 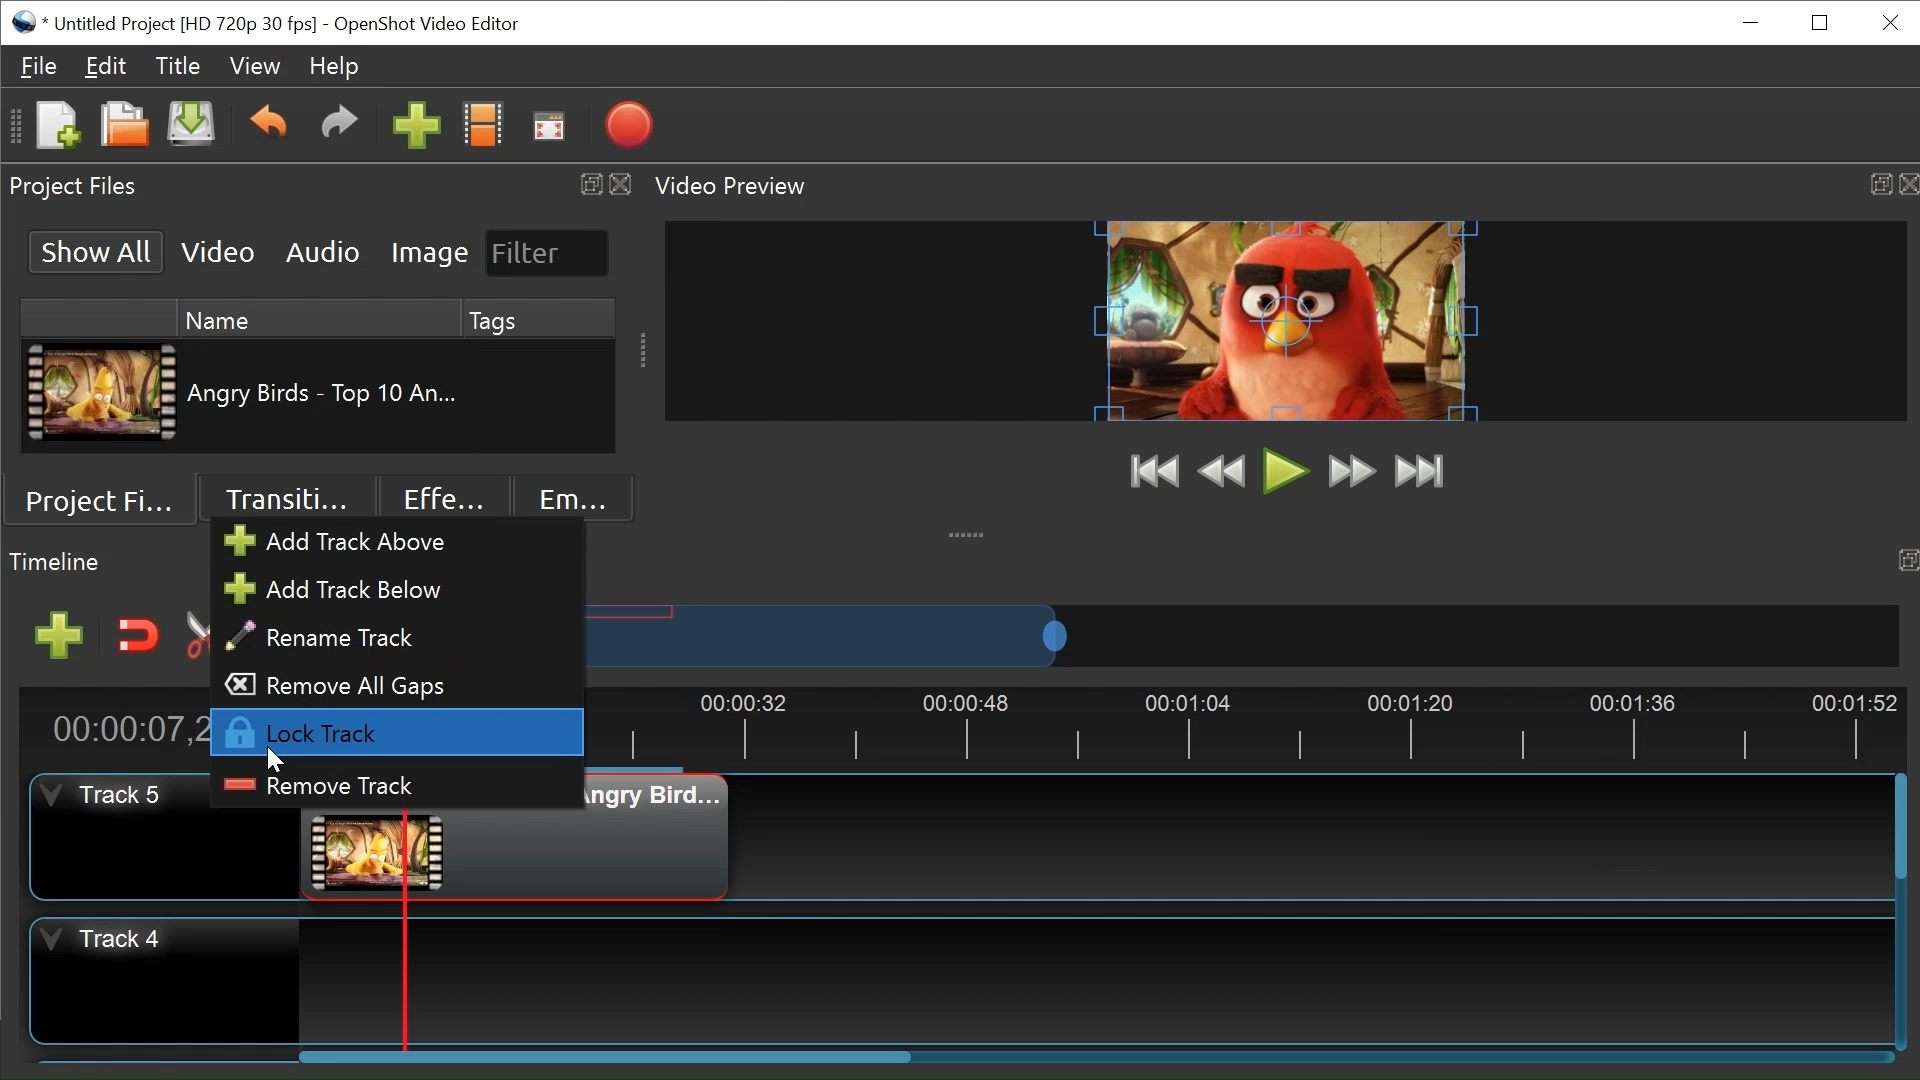 What do you see at coordinates (351, 684) in the screenshot?
I see `Remove all gaps` at bounding box center [351, 684].